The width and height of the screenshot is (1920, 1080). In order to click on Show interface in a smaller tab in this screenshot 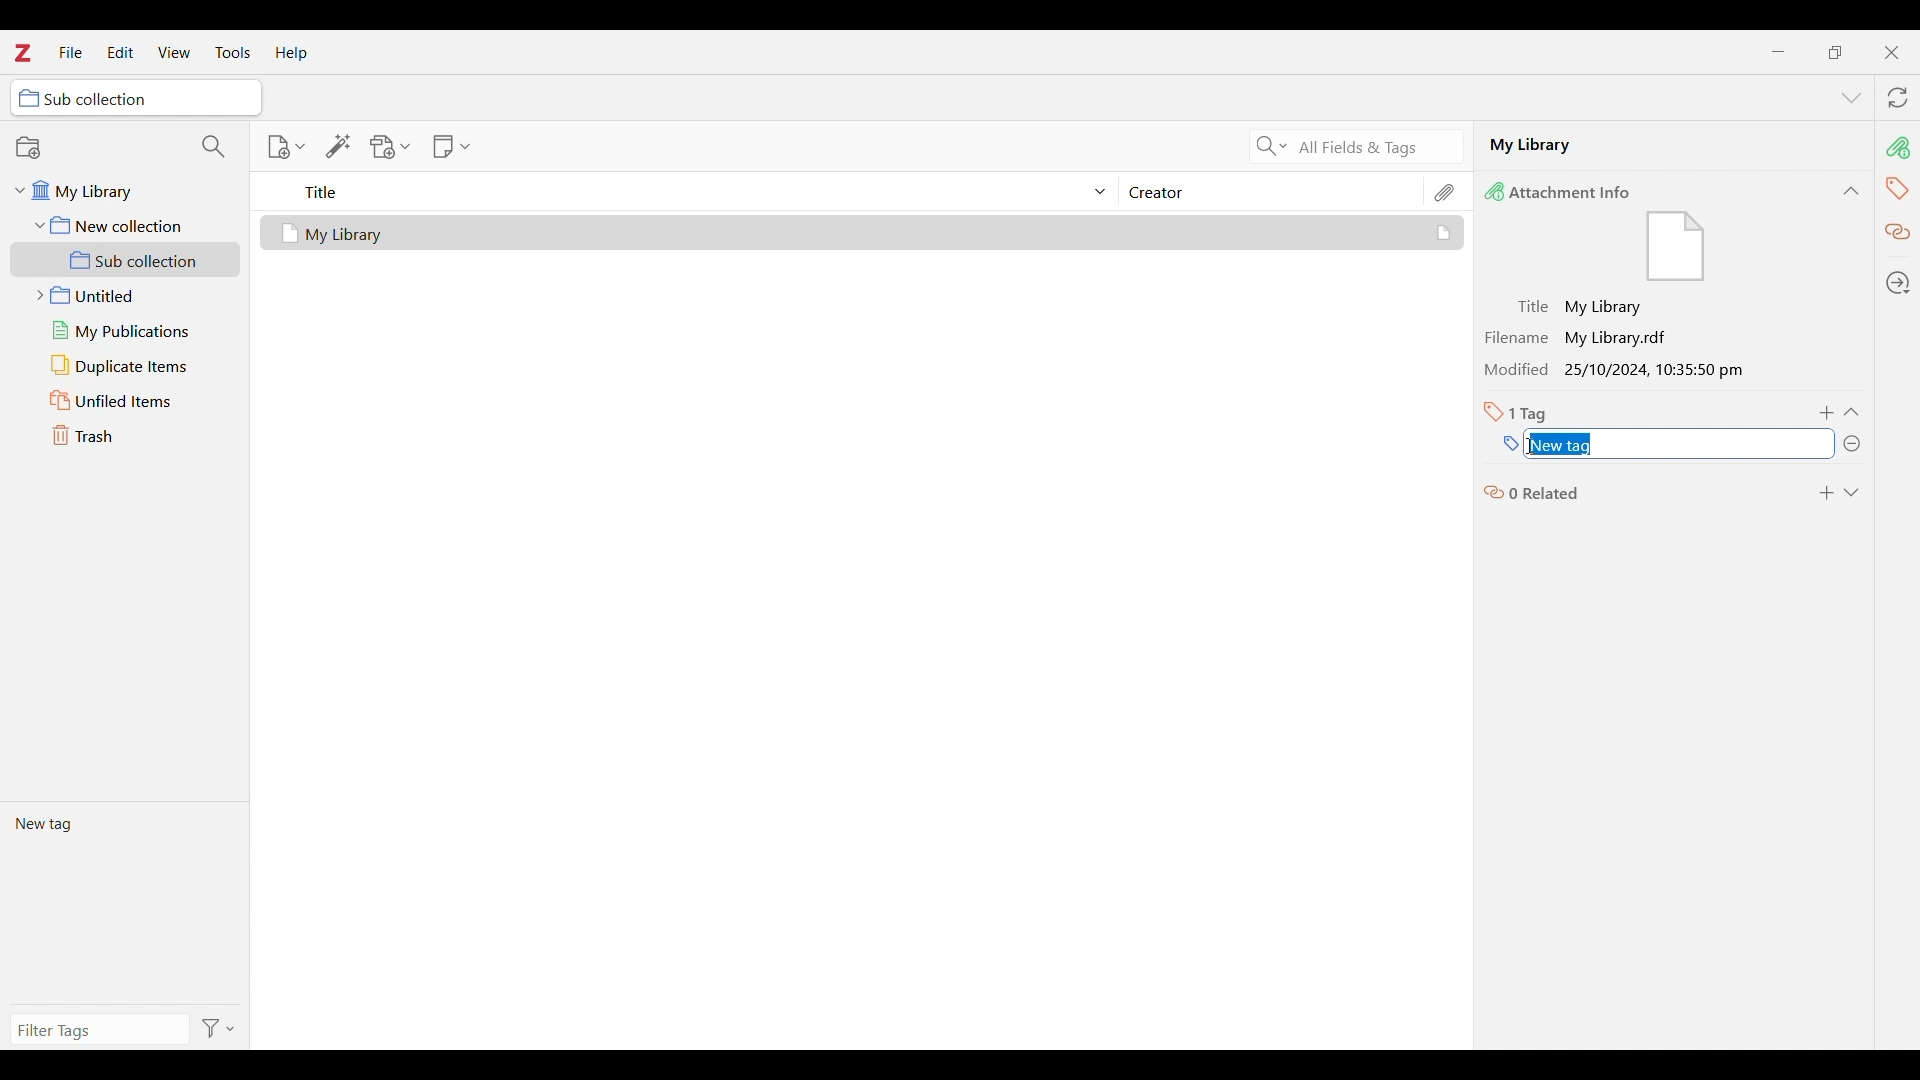, I will do `click(1835, 52)`.